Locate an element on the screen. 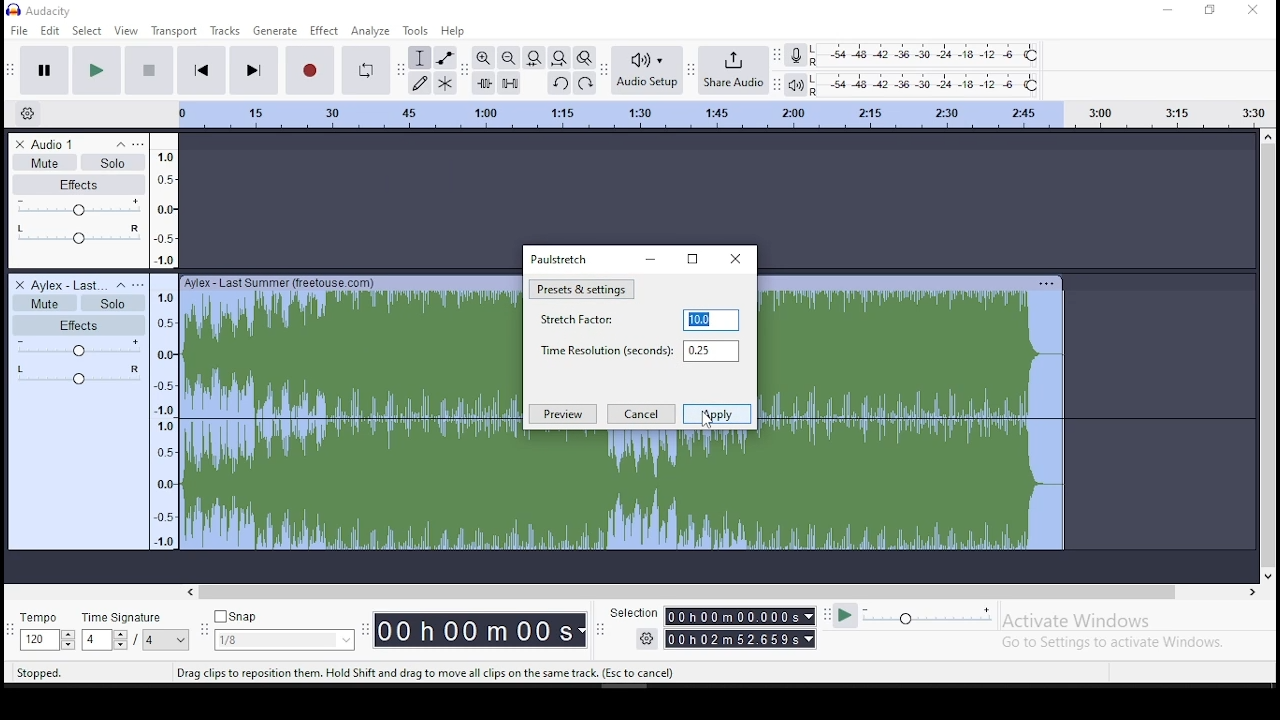 The height and width of the screenshot is (720, 1280). playback meter is located at coordinates (794, 84).